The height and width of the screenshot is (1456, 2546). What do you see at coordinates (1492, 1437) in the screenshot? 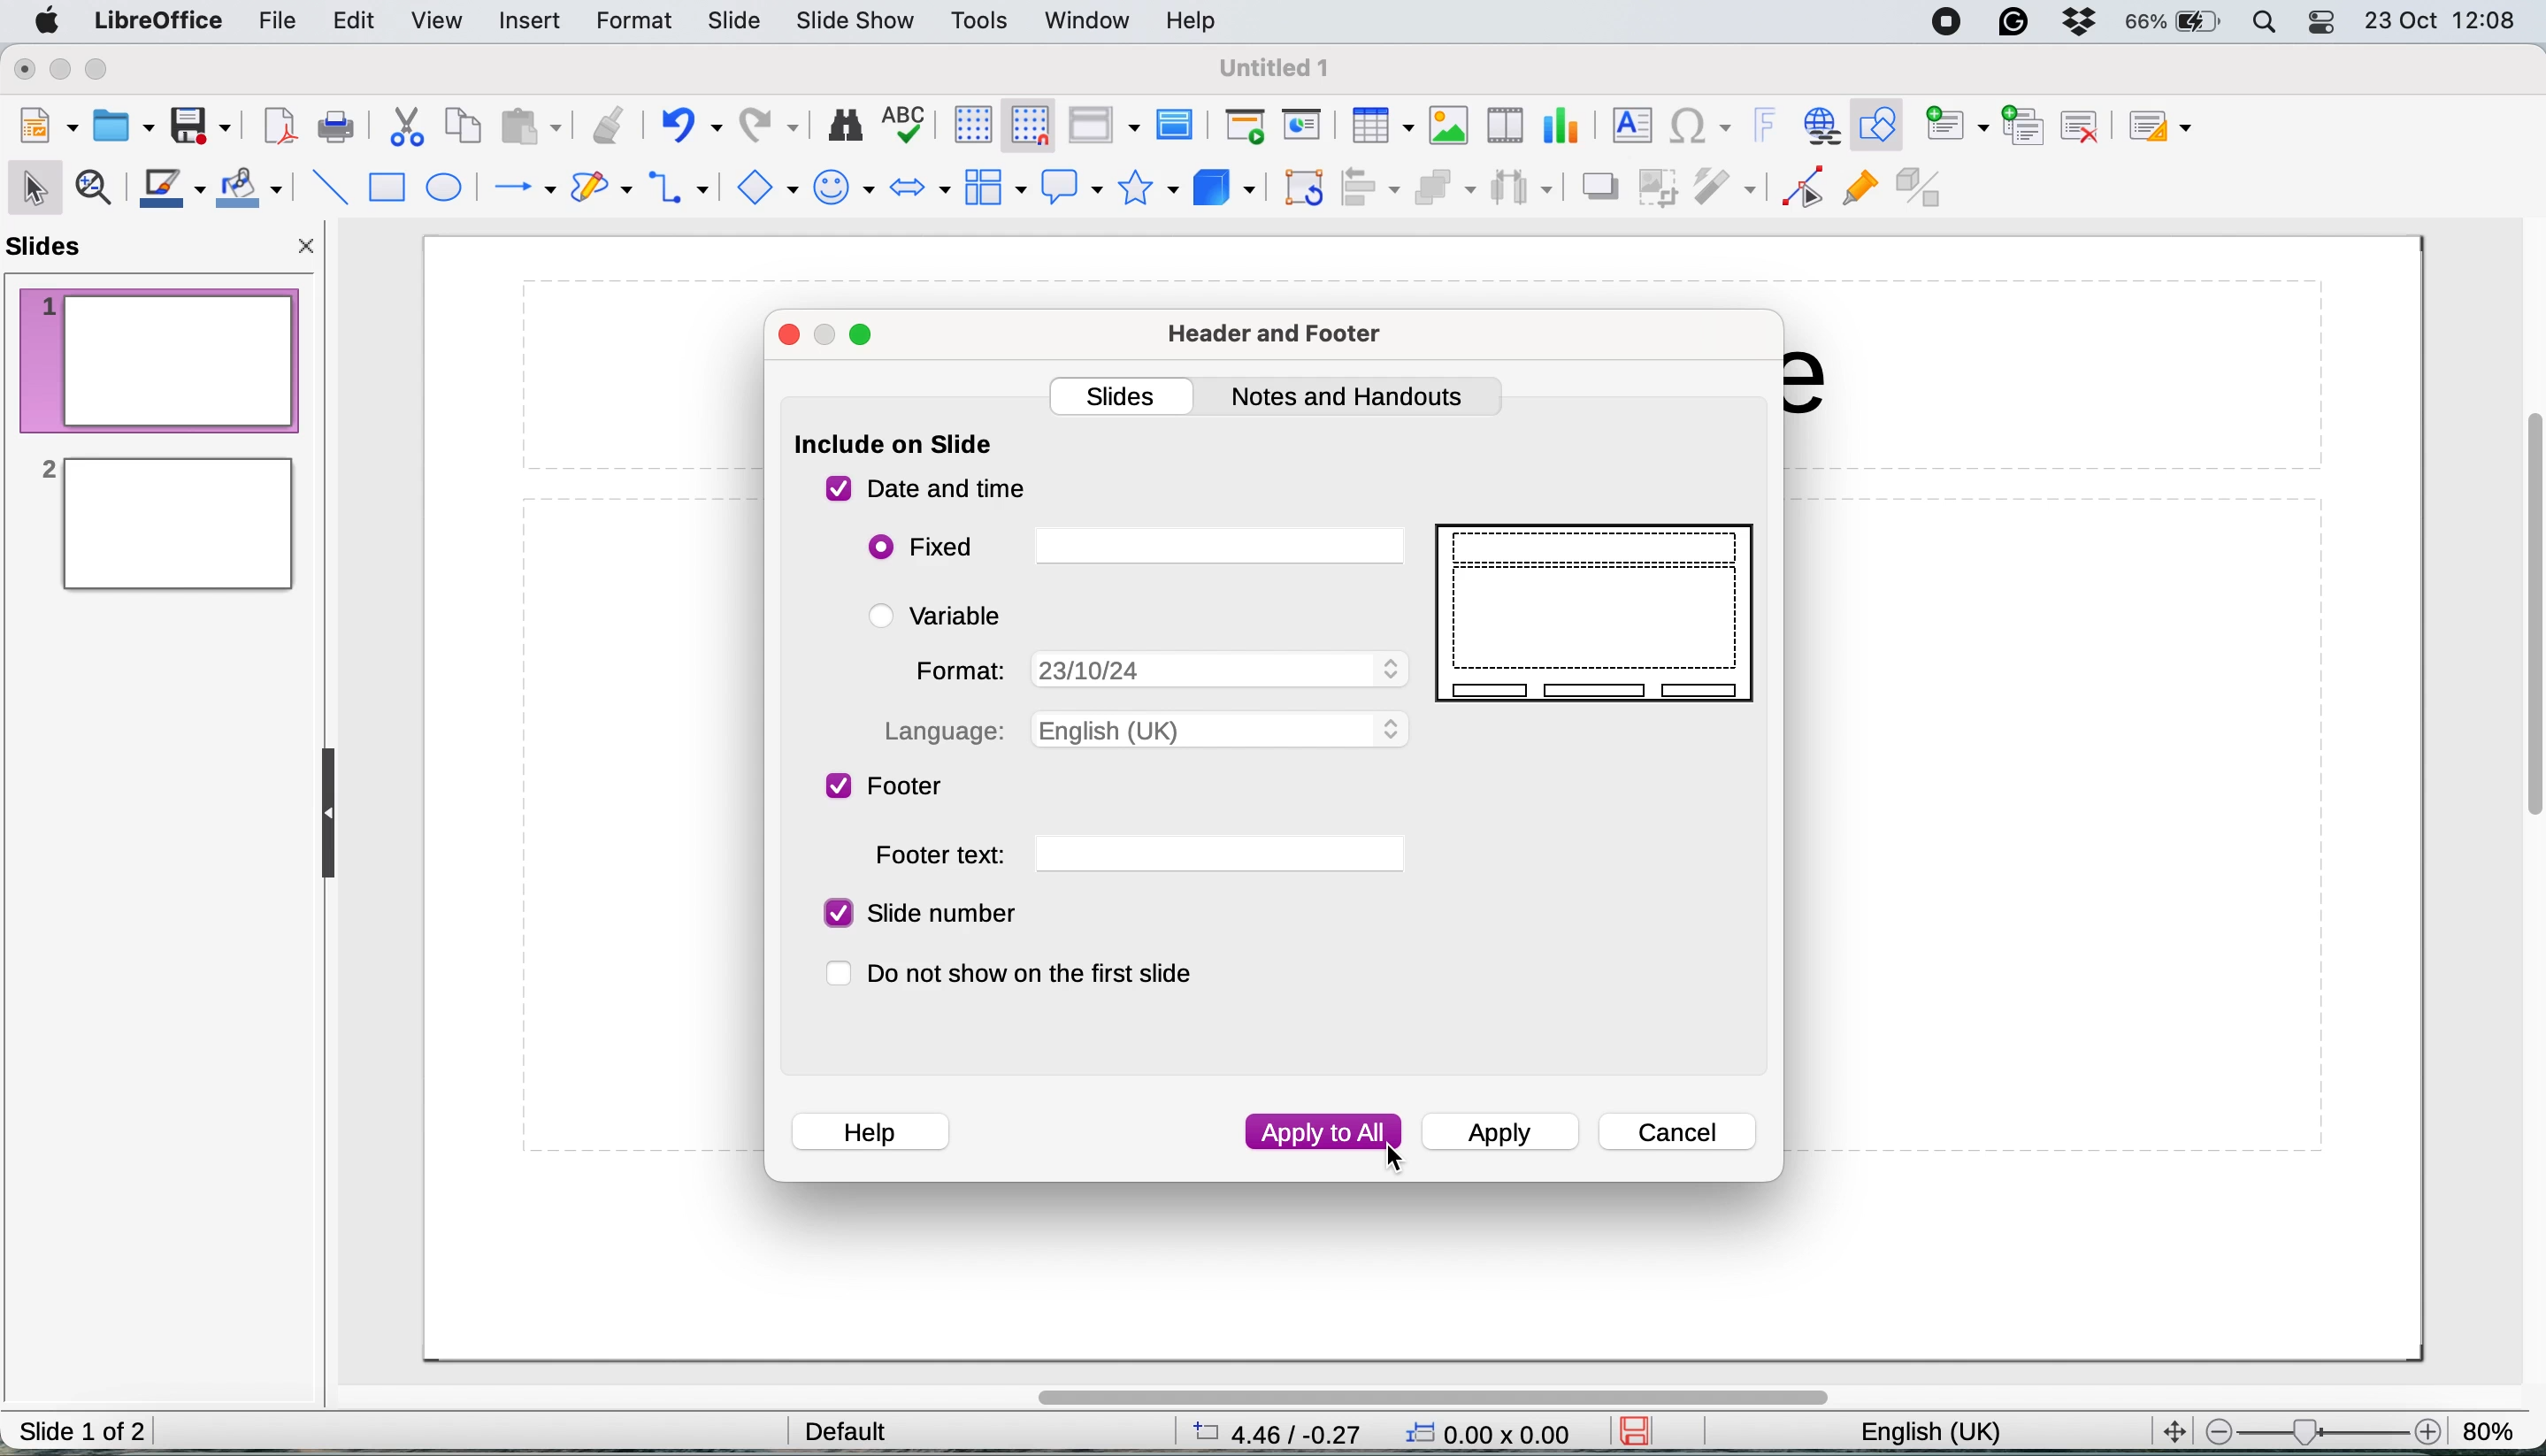
I see `0.00x0.00` at bounding box center [1492, 1437].